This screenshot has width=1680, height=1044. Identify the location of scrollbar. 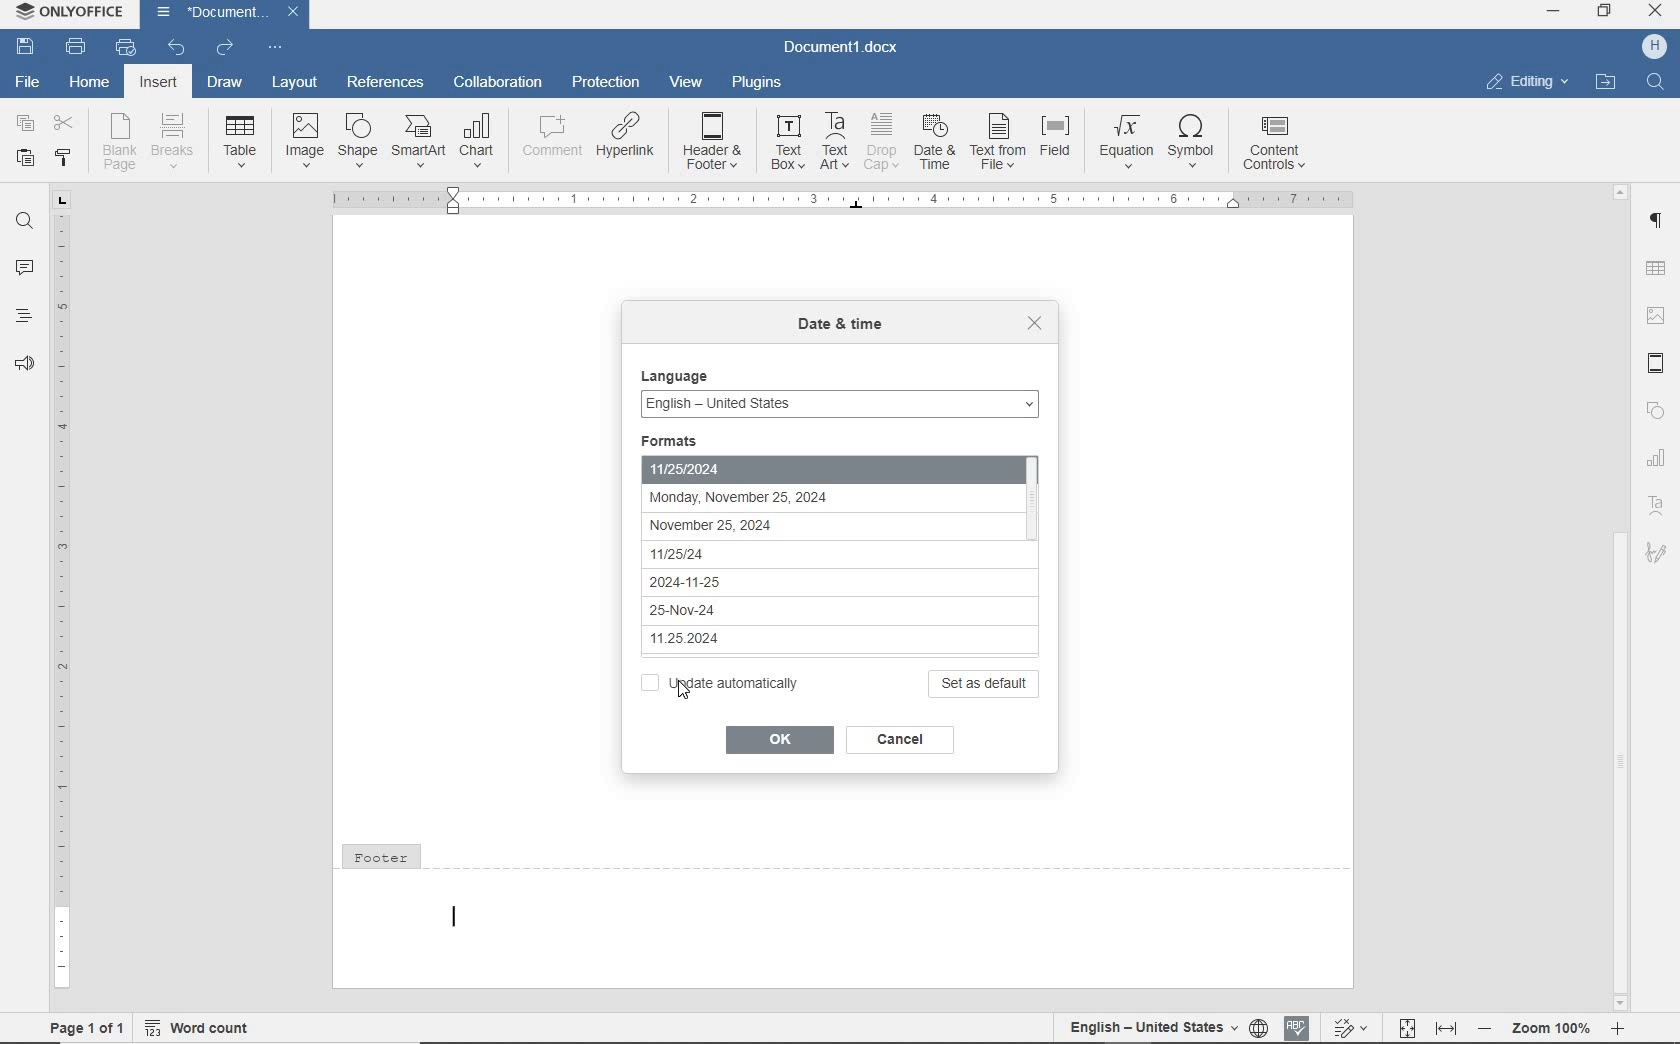
(1621, 596).